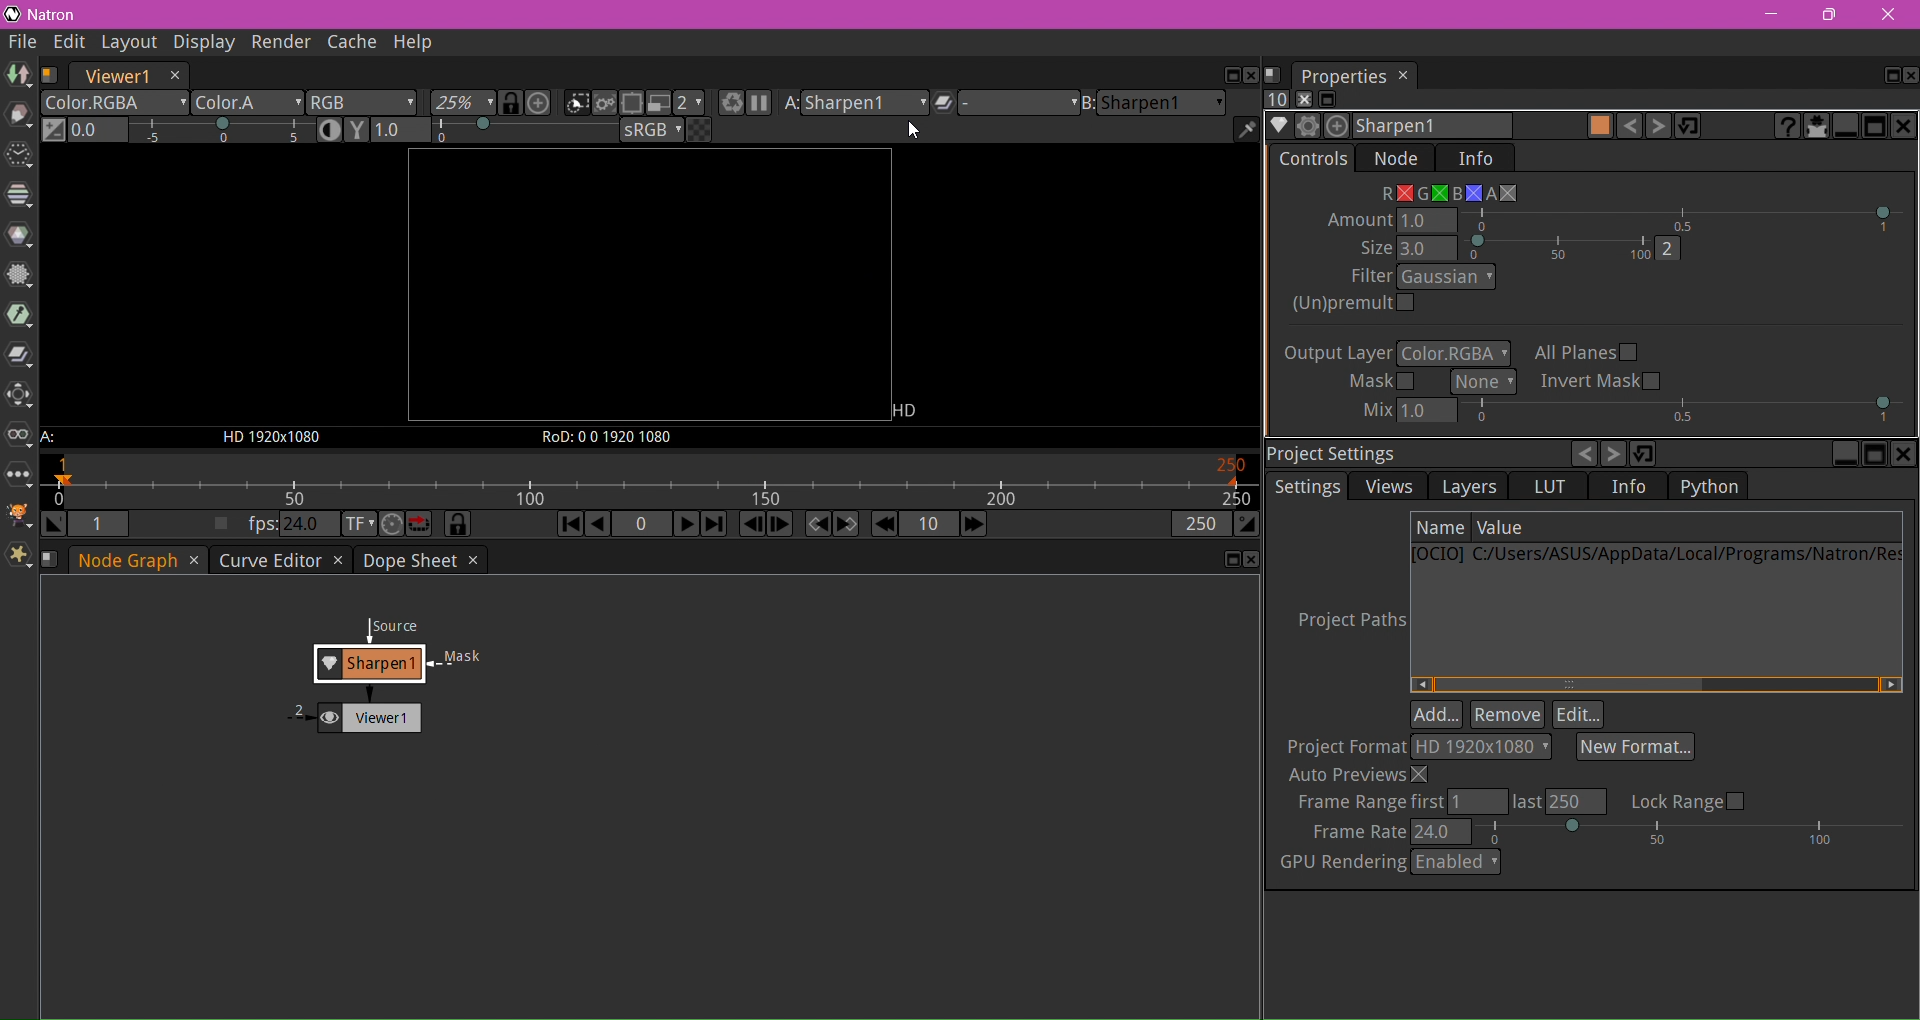 The width and height of the screenshot is (1920, 1020). Describe the element at coordinates (1845, 455) in the screenshot. I see `minimize` at that location.